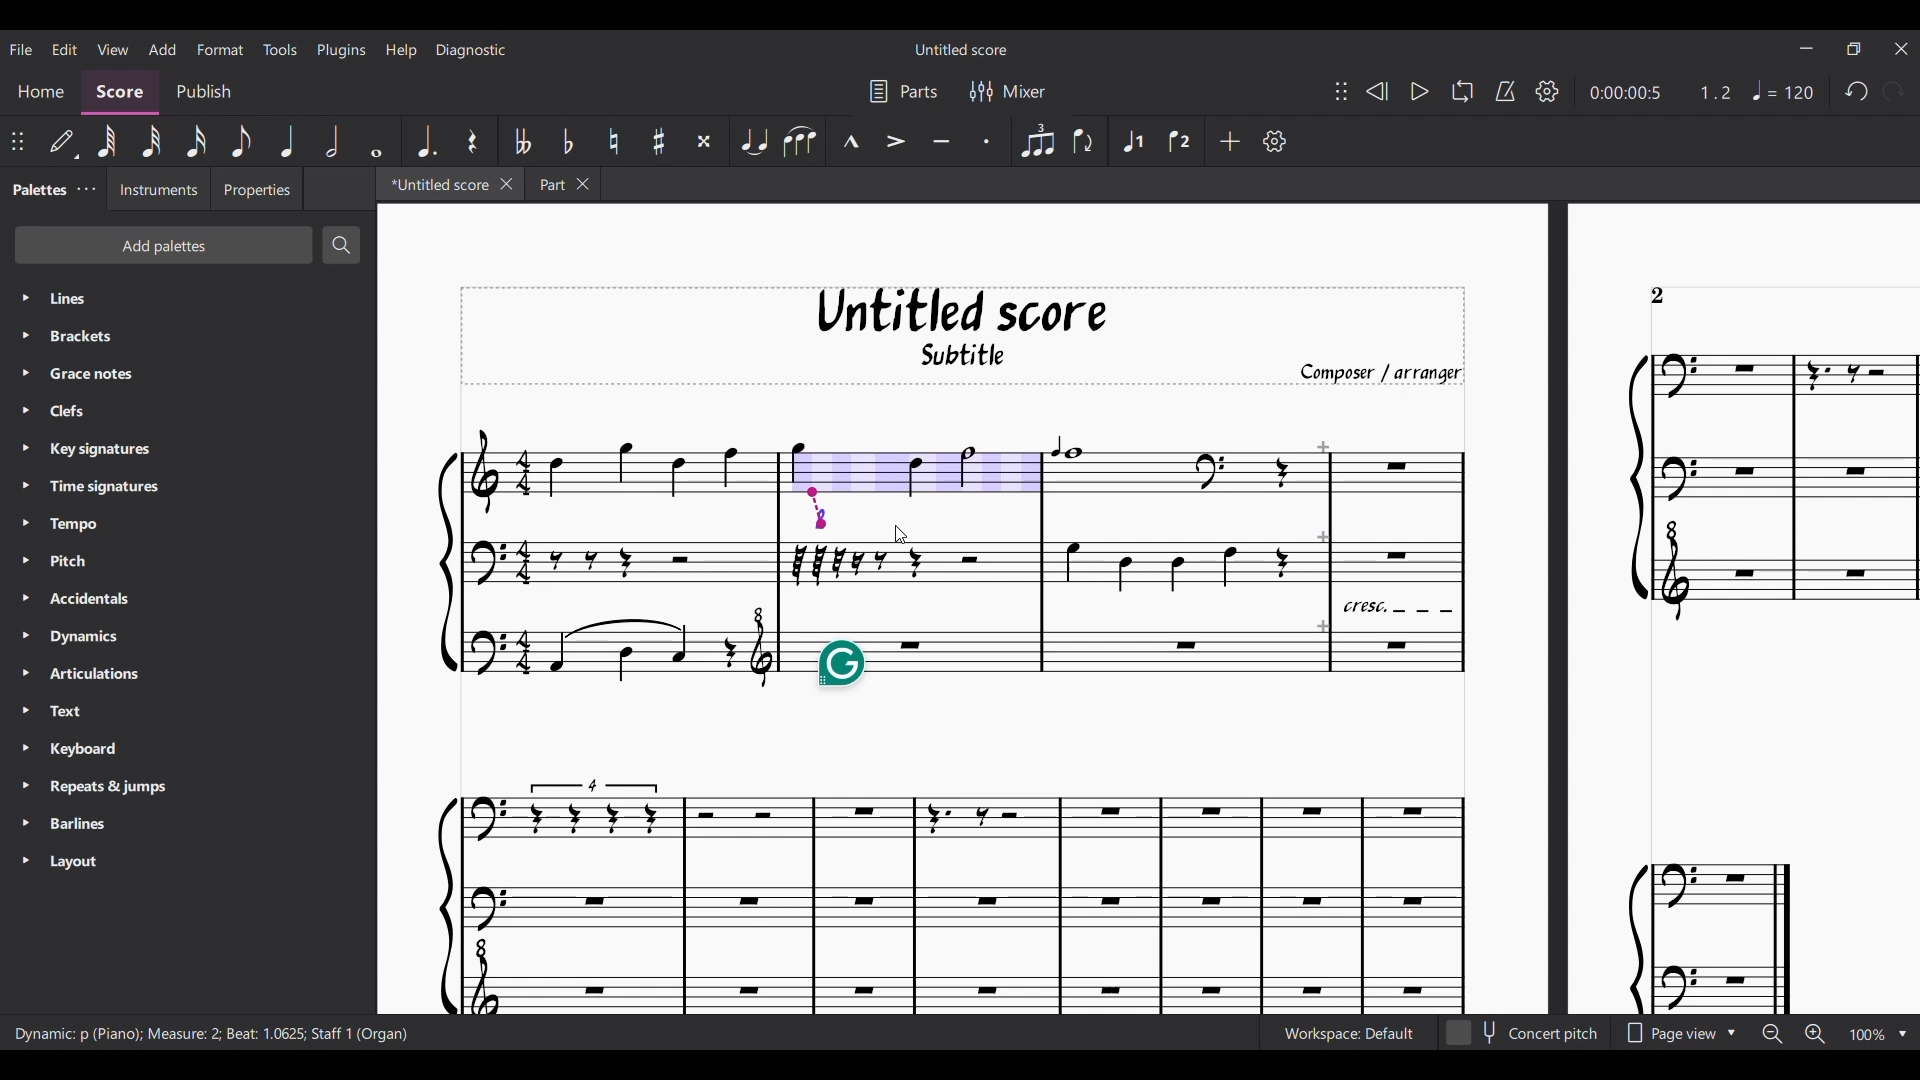 The width and height of the screenshot is (1920, 1080). I want to click on Augmentation dot, so click(424, 140).